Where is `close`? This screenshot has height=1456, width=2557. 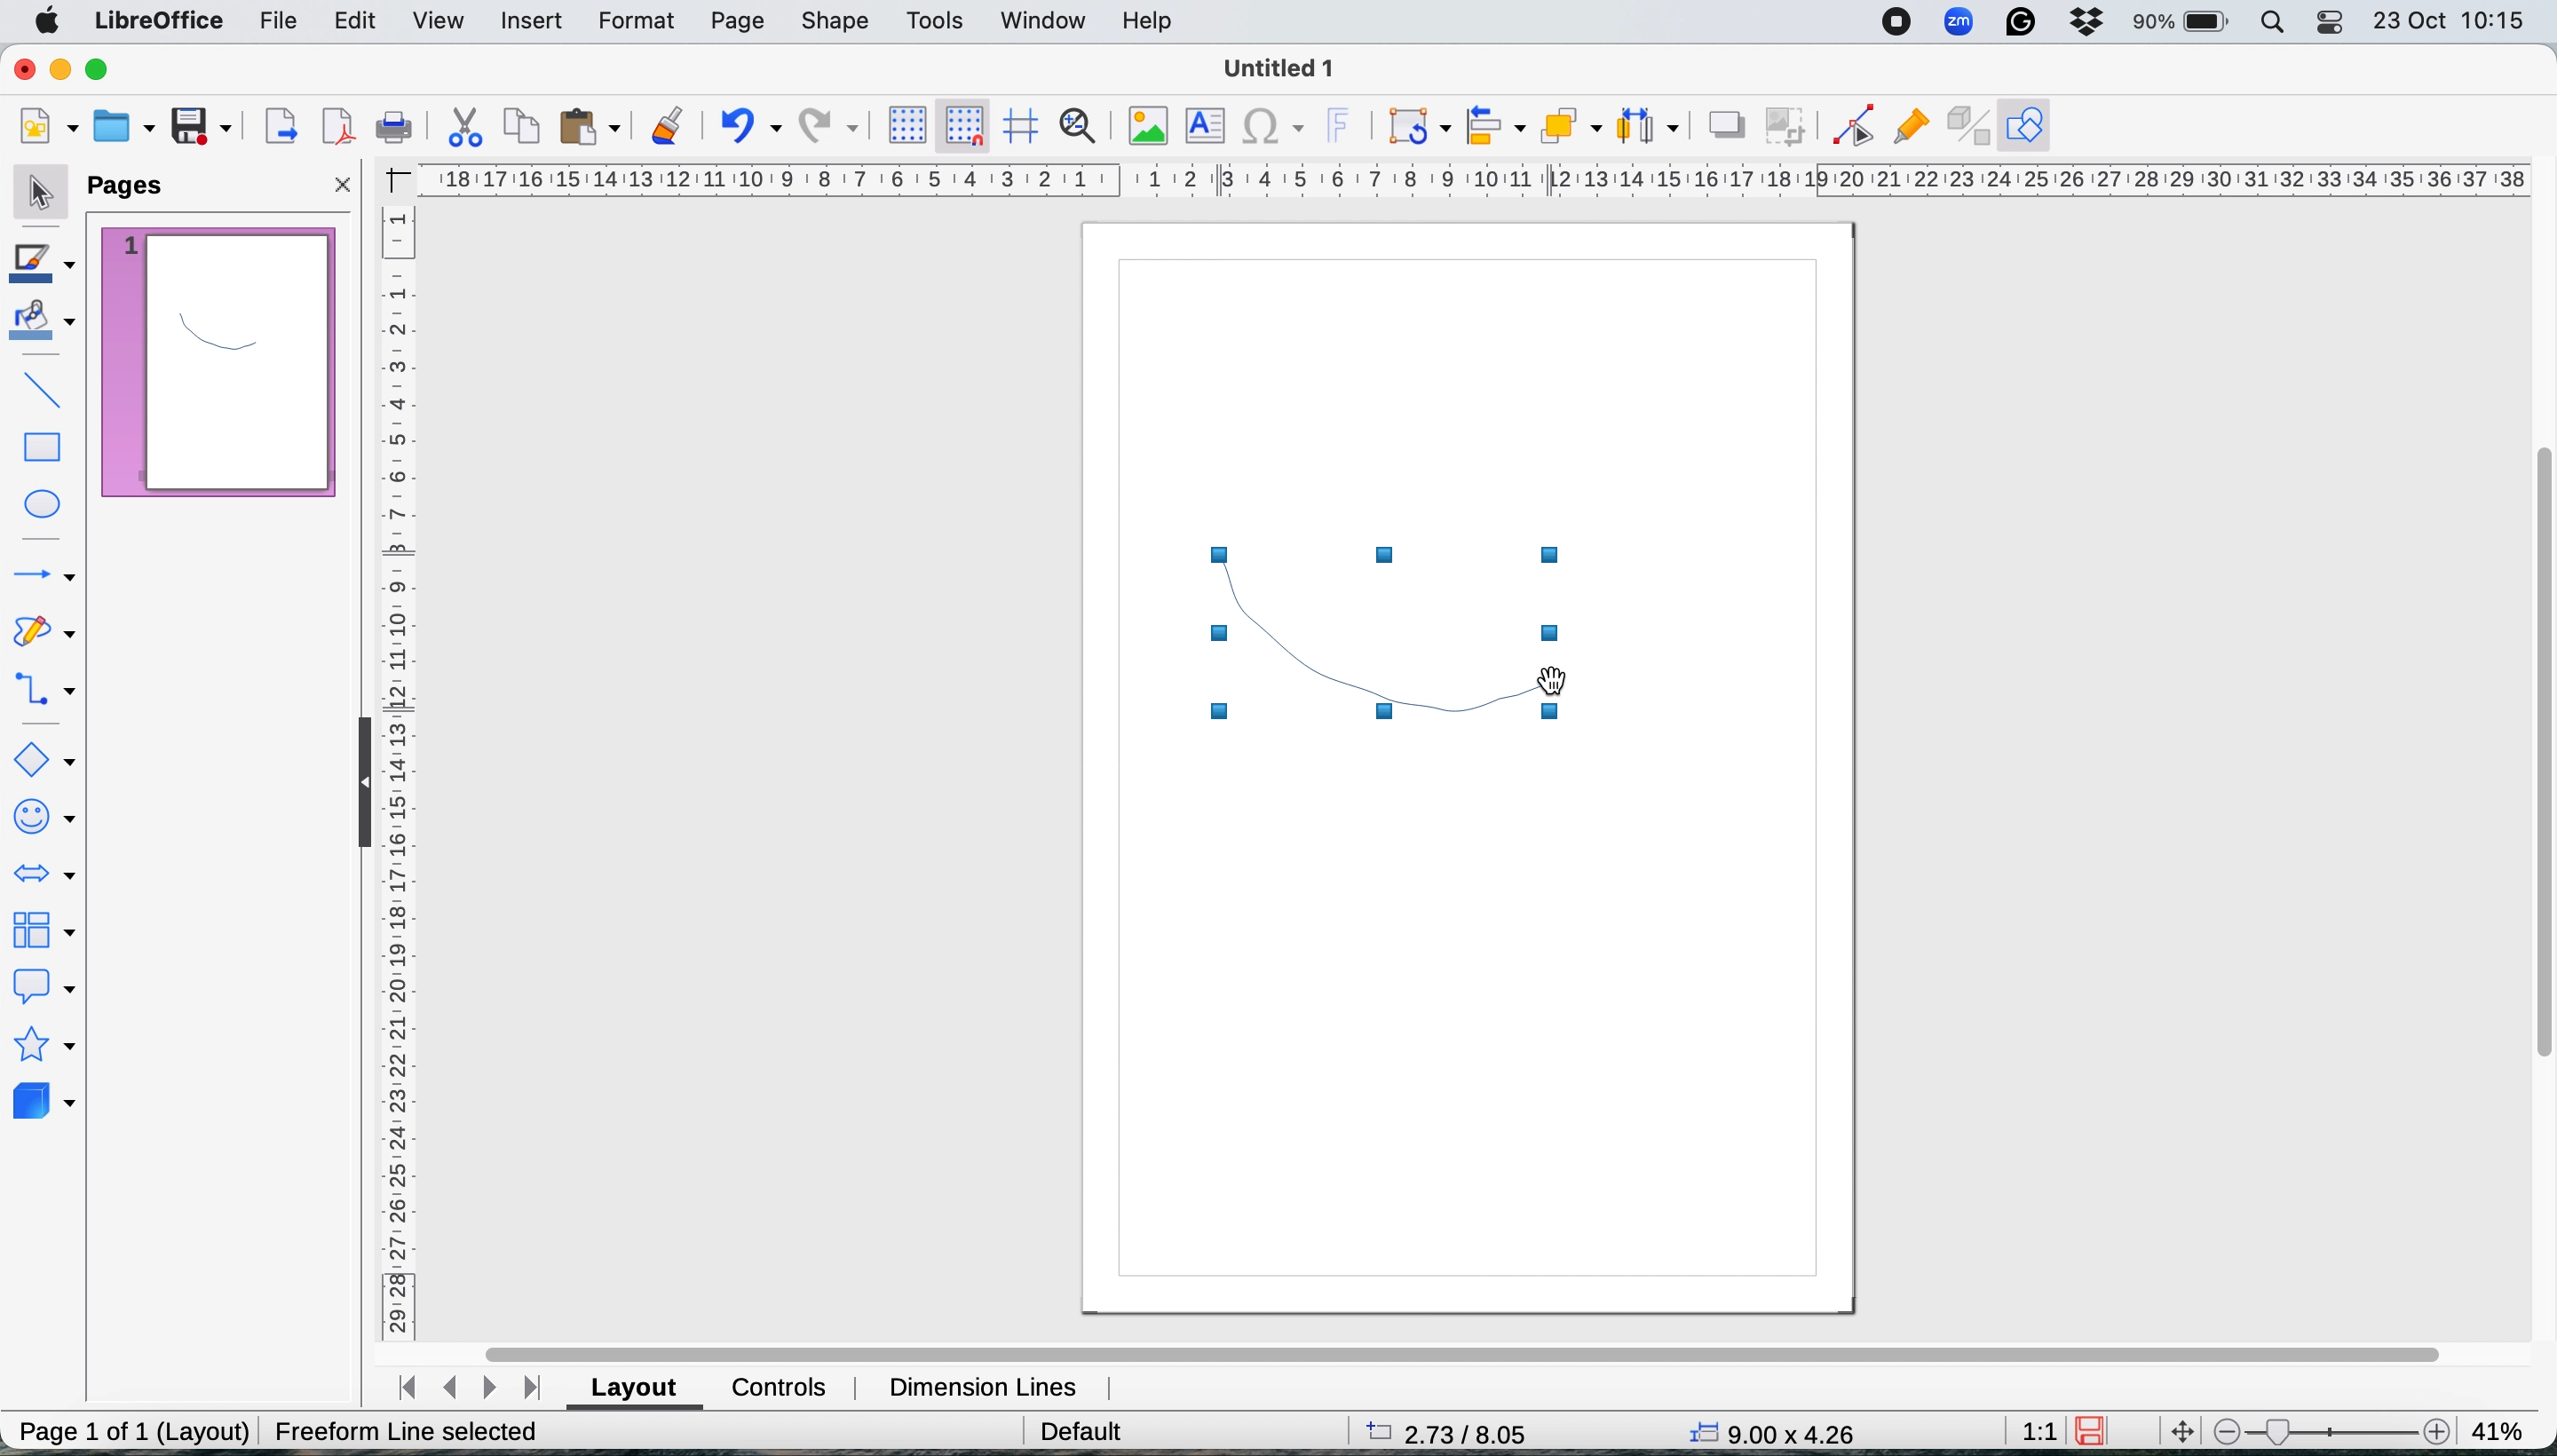 close is located at coordinates (344, 187).